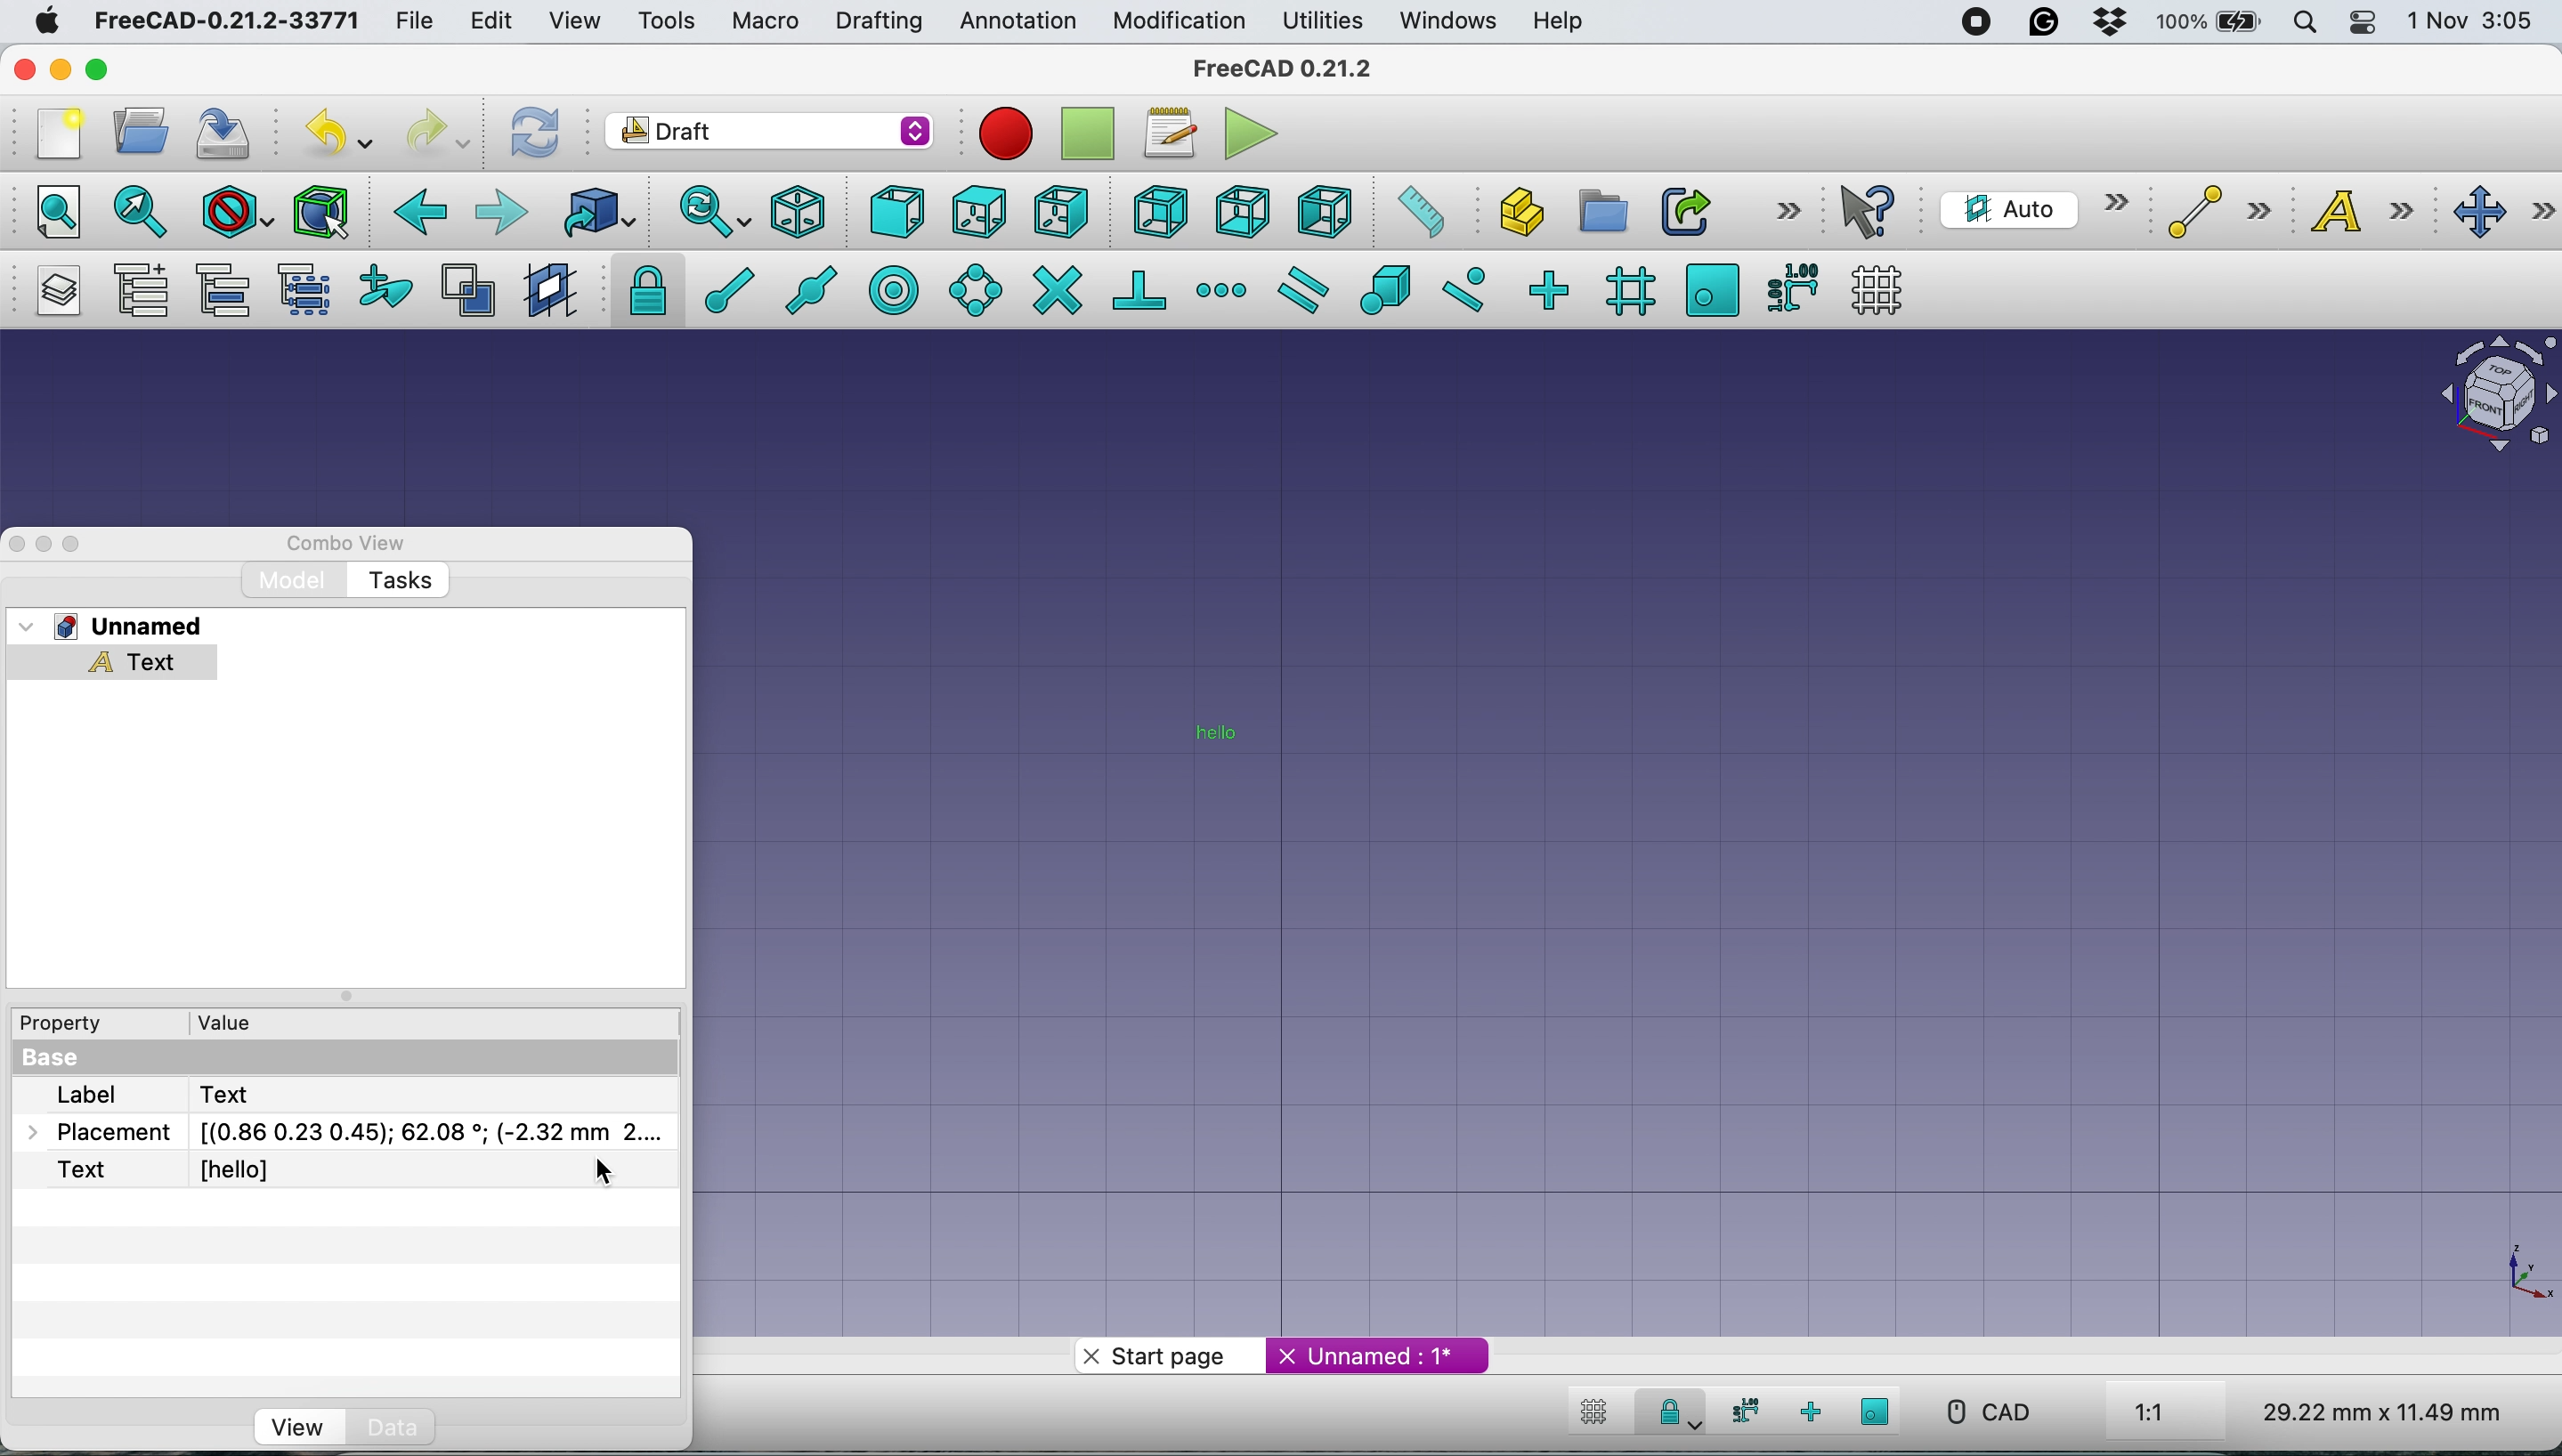 This screenshot has height=1456, width=2562. What do you see at coordinates (236, 214) in the screenshot?
I see `draw style` at bounding box center [236, 214].